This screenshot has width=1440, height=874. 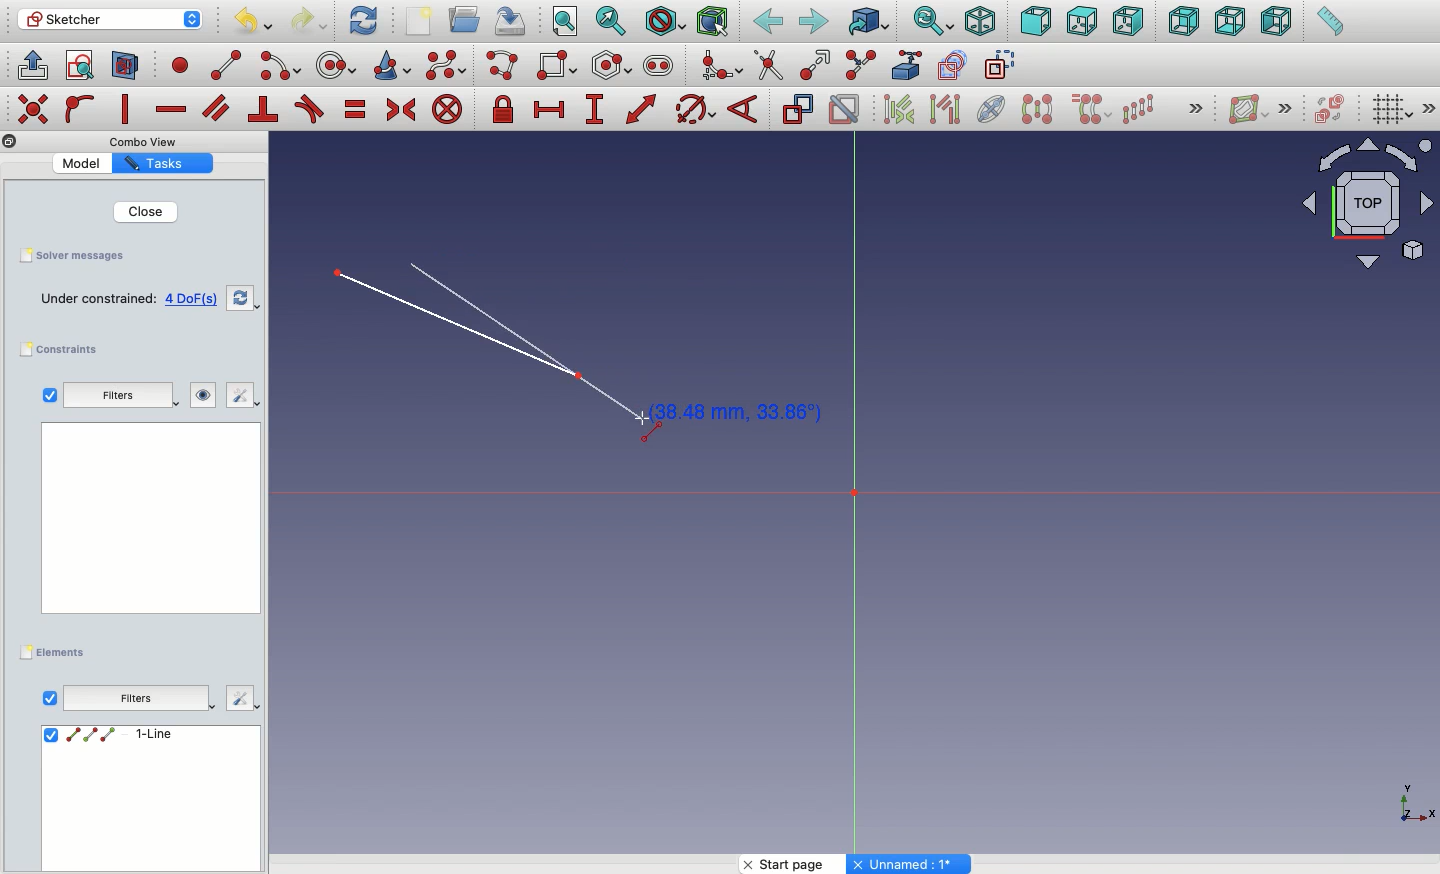 I want to click on Slot, so click(x=659, y=66).